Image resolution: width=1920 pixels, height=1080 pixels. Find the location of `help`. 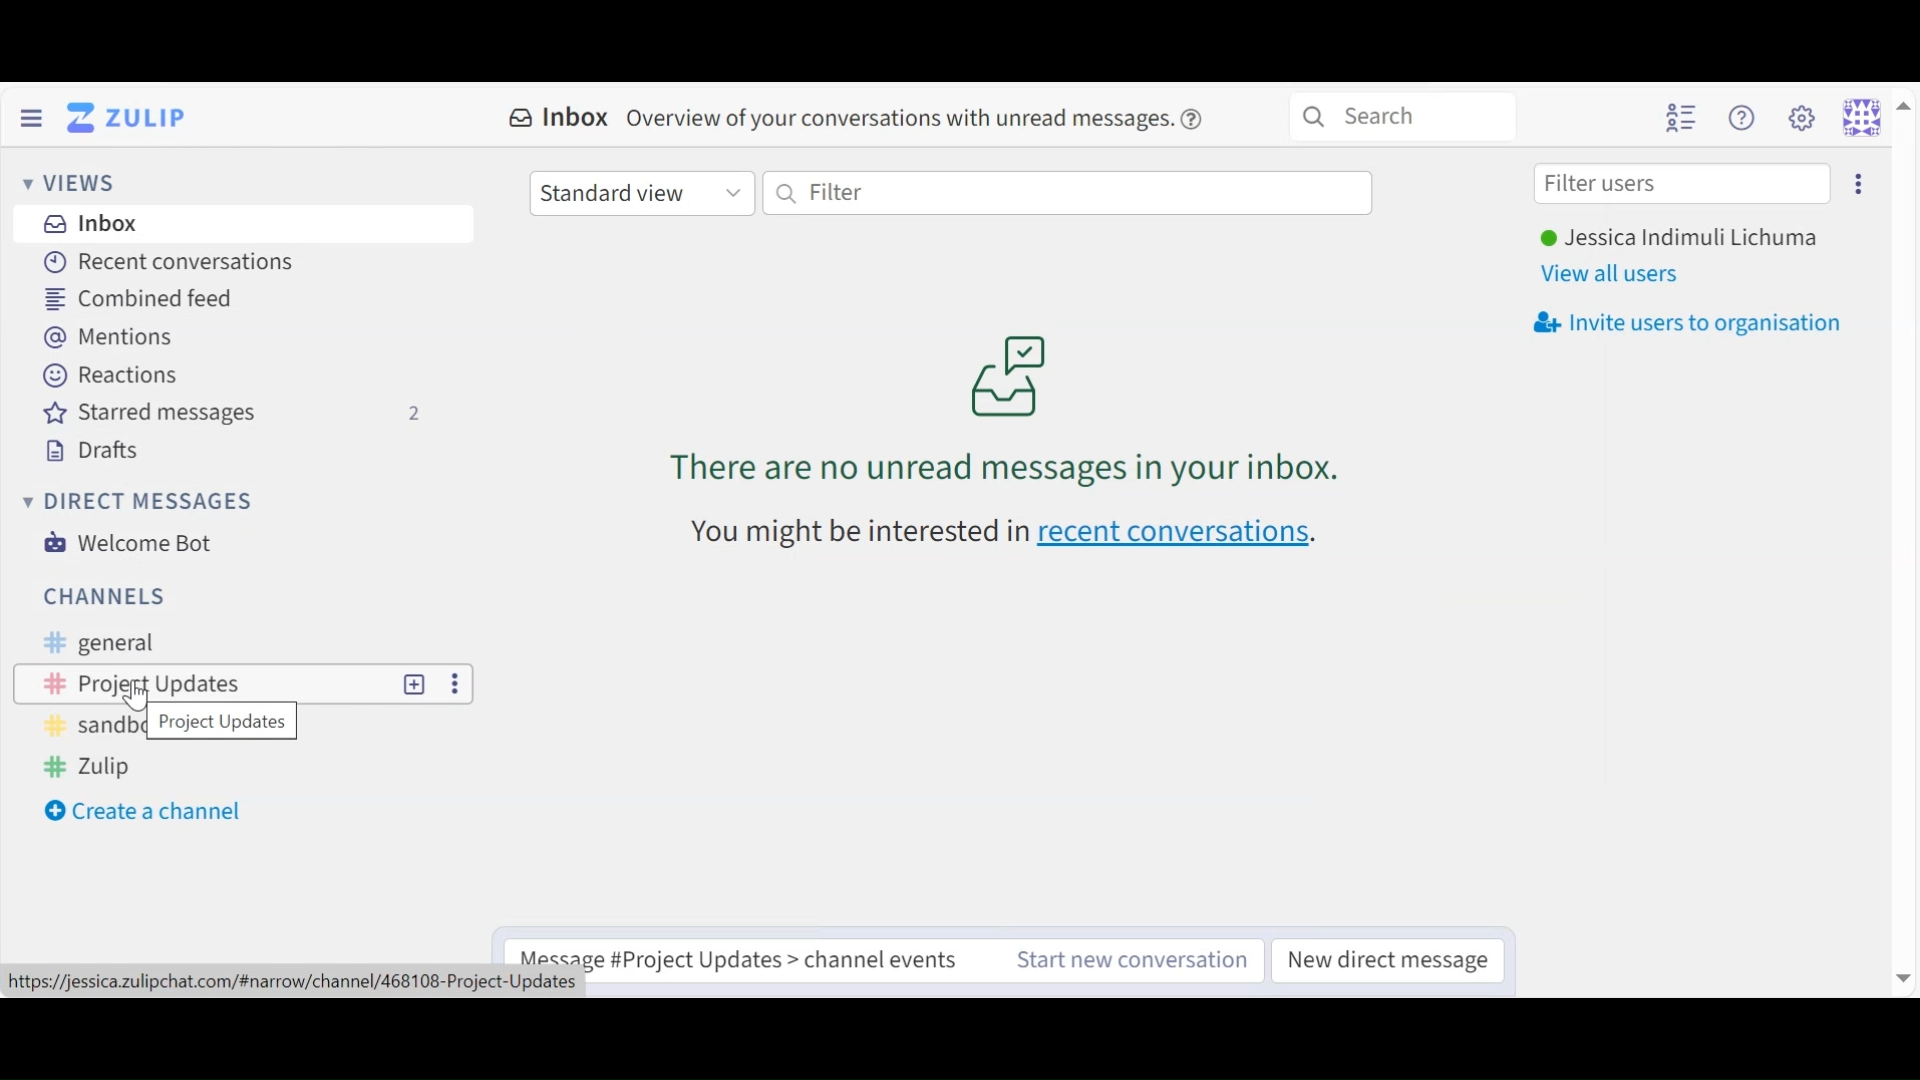

help is located at coordinates (1198, 119).